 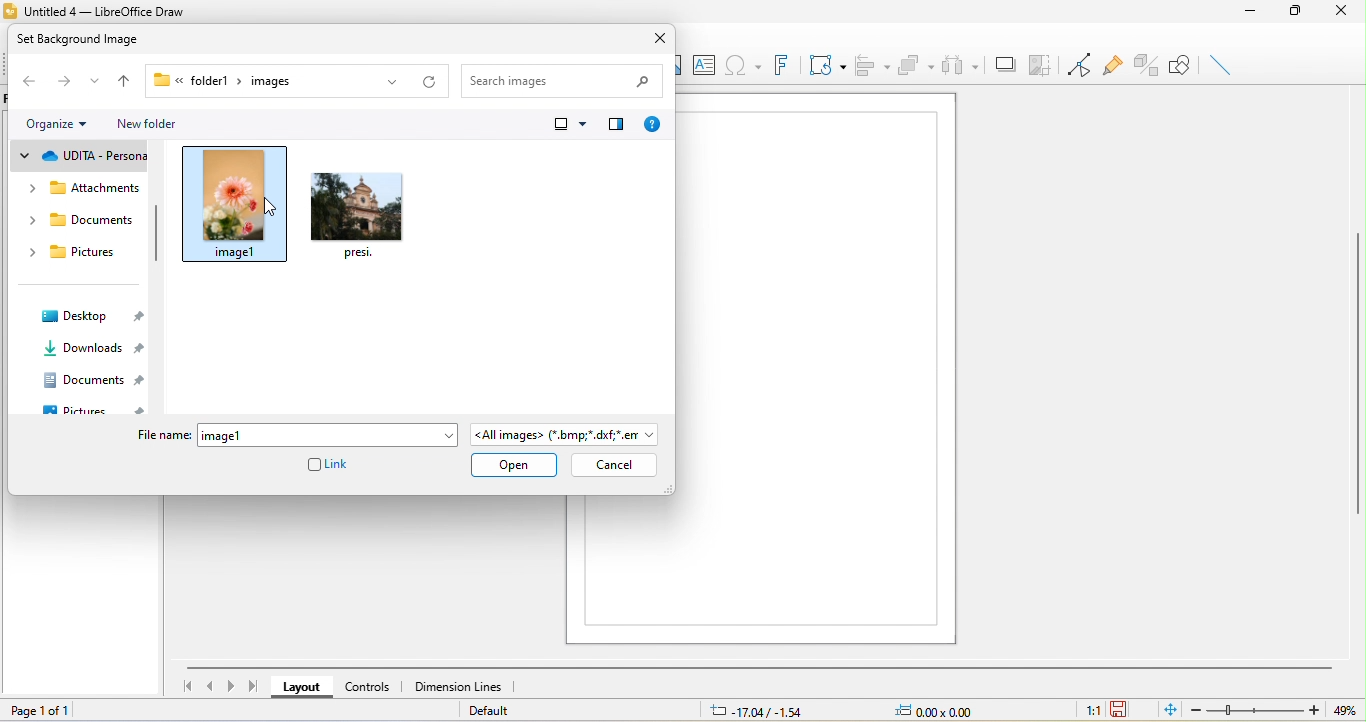 What do you see at coordinates (1113, 62) in the screenshot?
I see `glue point function` at bounding box center [1113, 62].